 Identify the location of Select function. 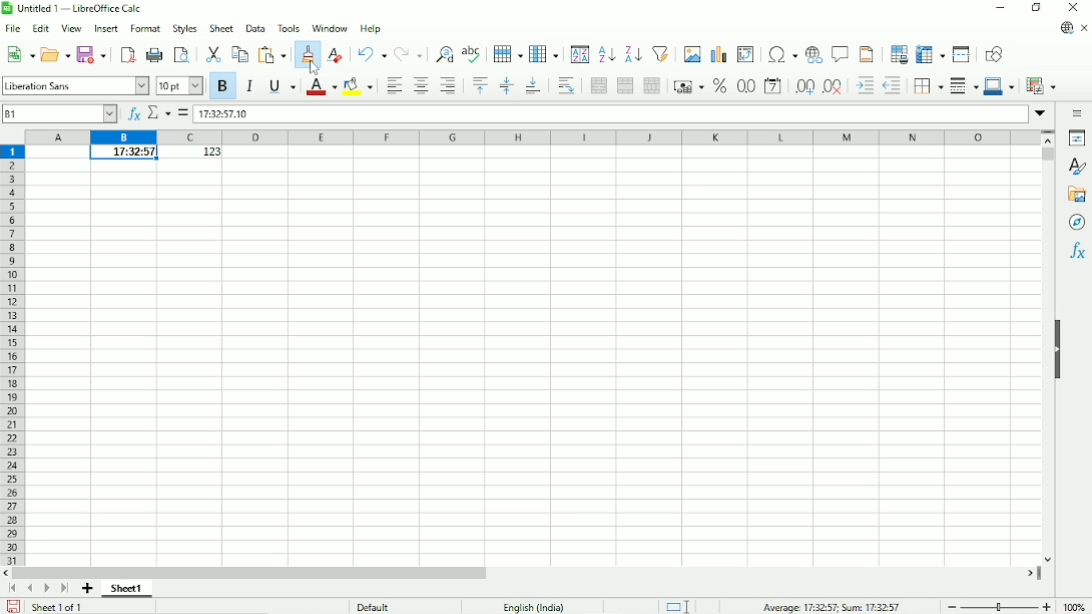
(158, 113).